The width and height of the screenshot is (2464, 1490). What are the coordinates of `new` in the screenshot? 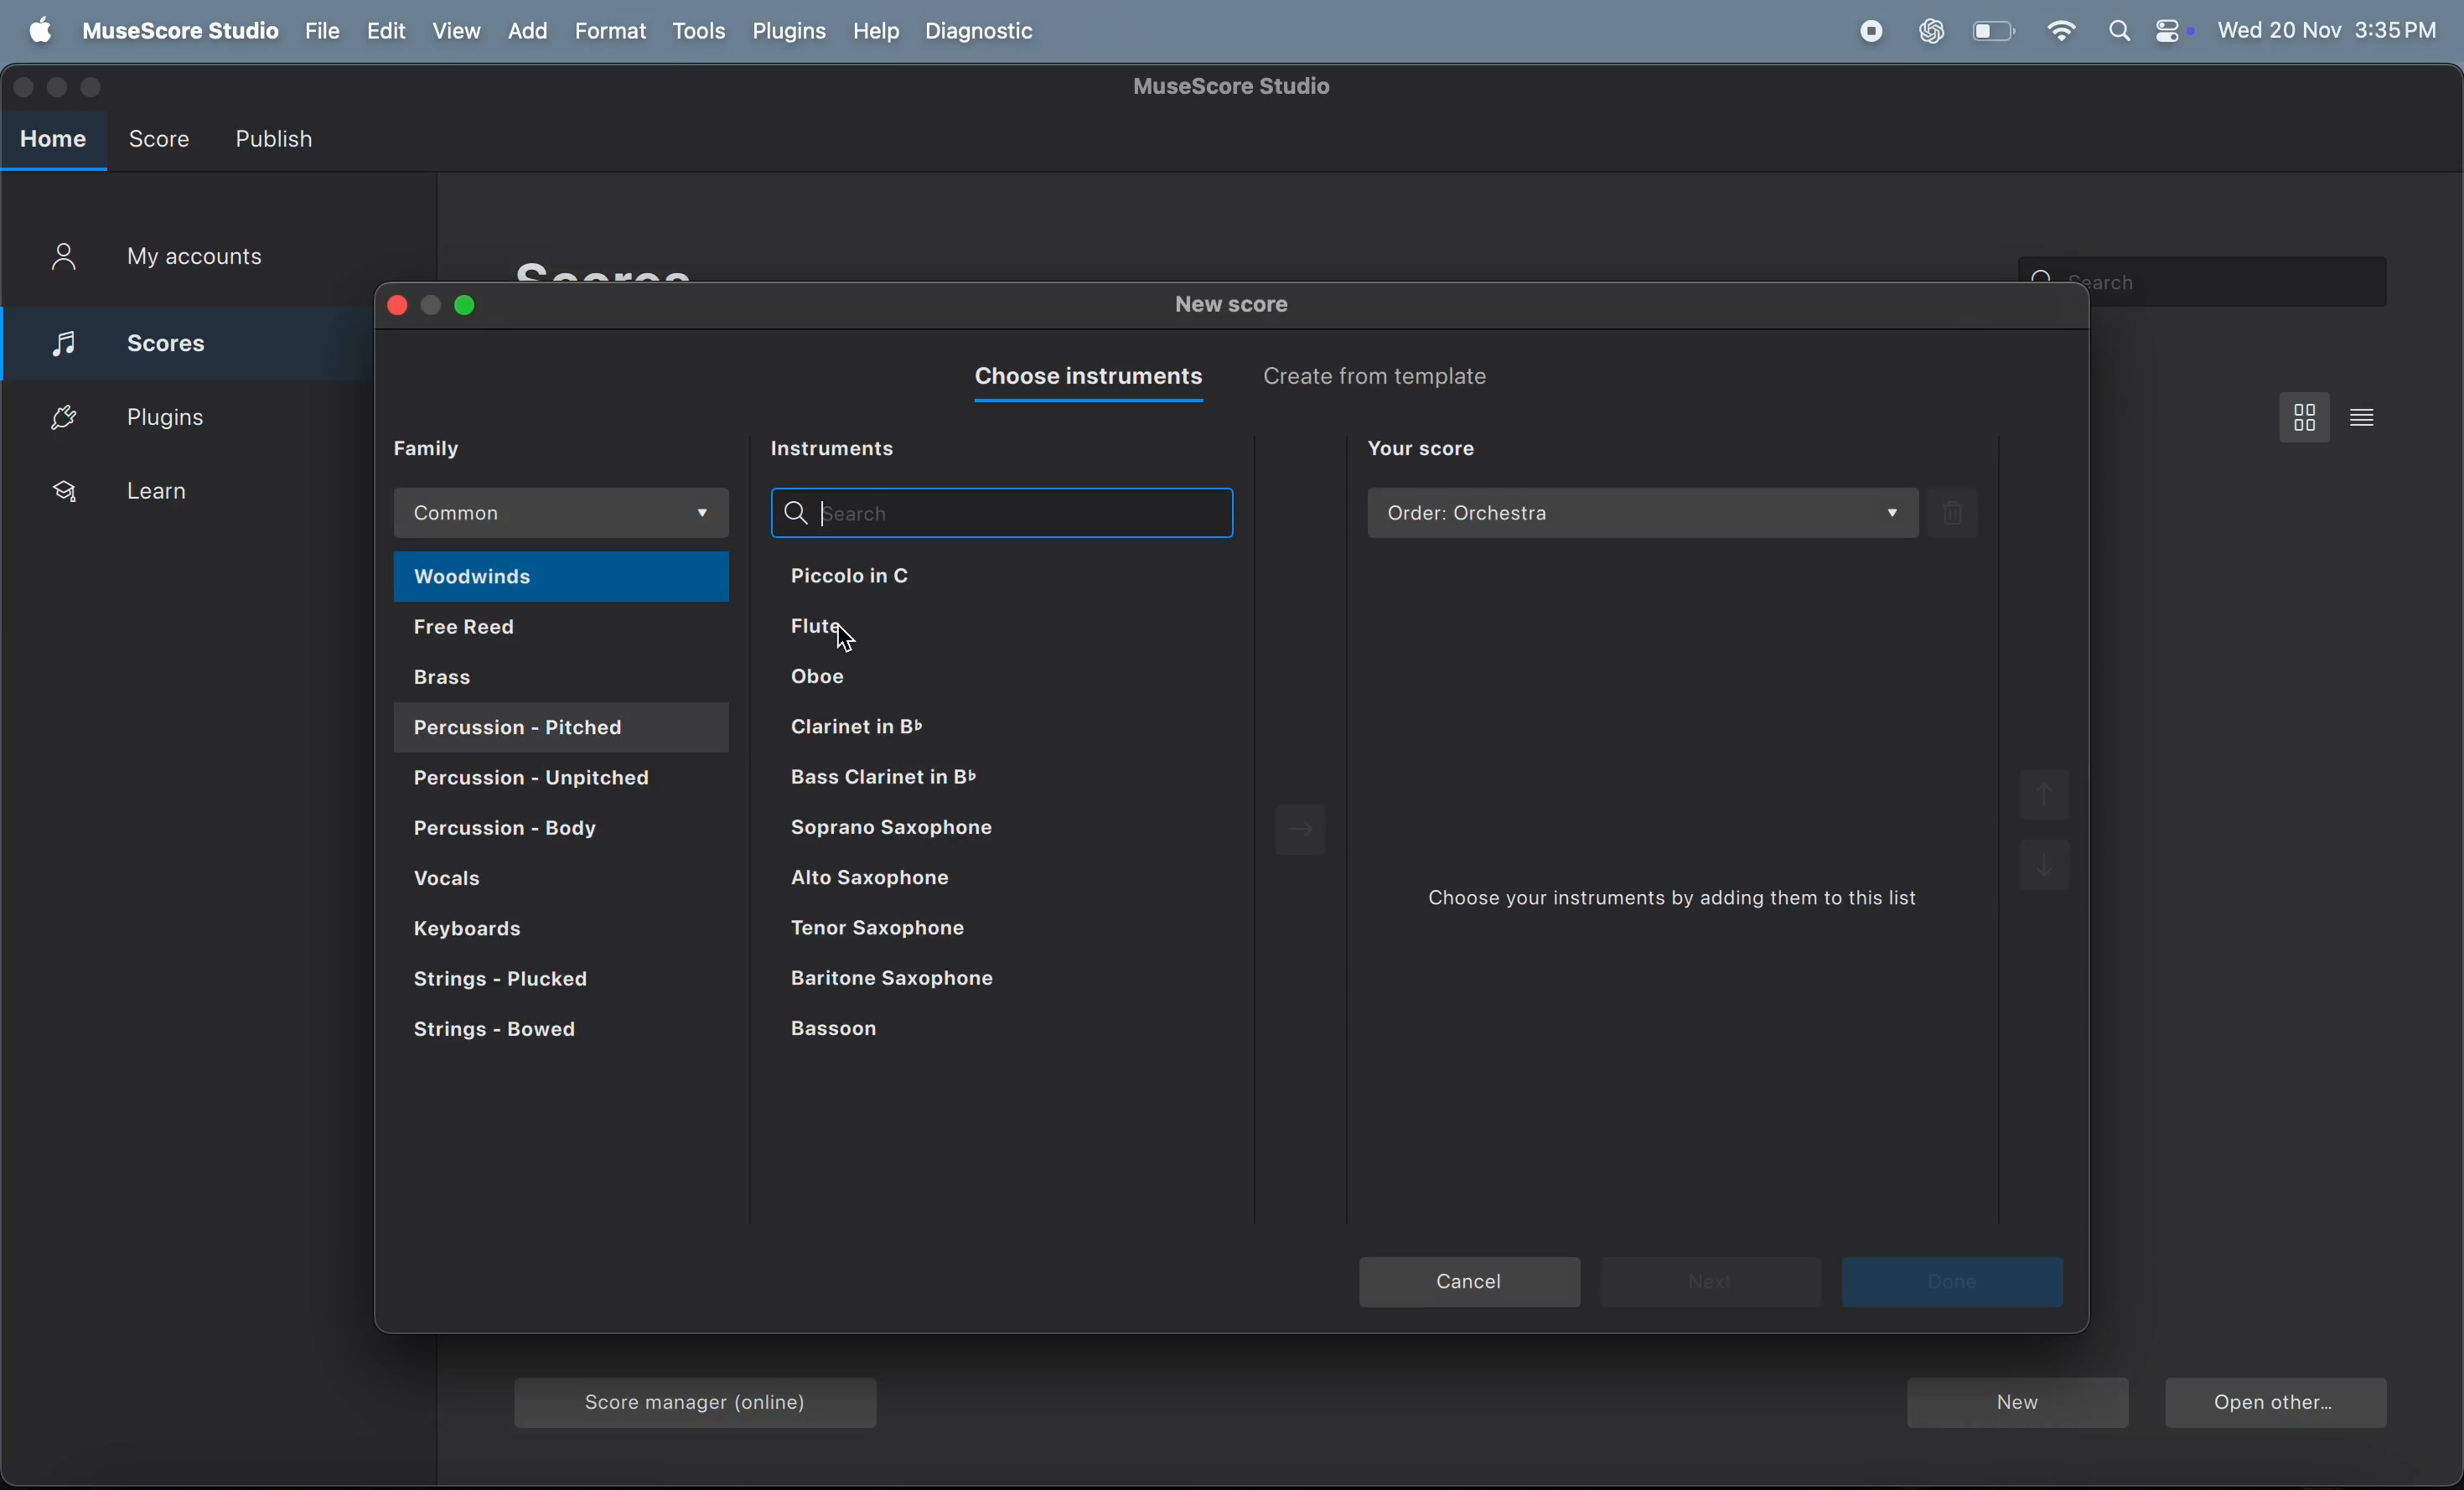 It's located at (2016, 1405).